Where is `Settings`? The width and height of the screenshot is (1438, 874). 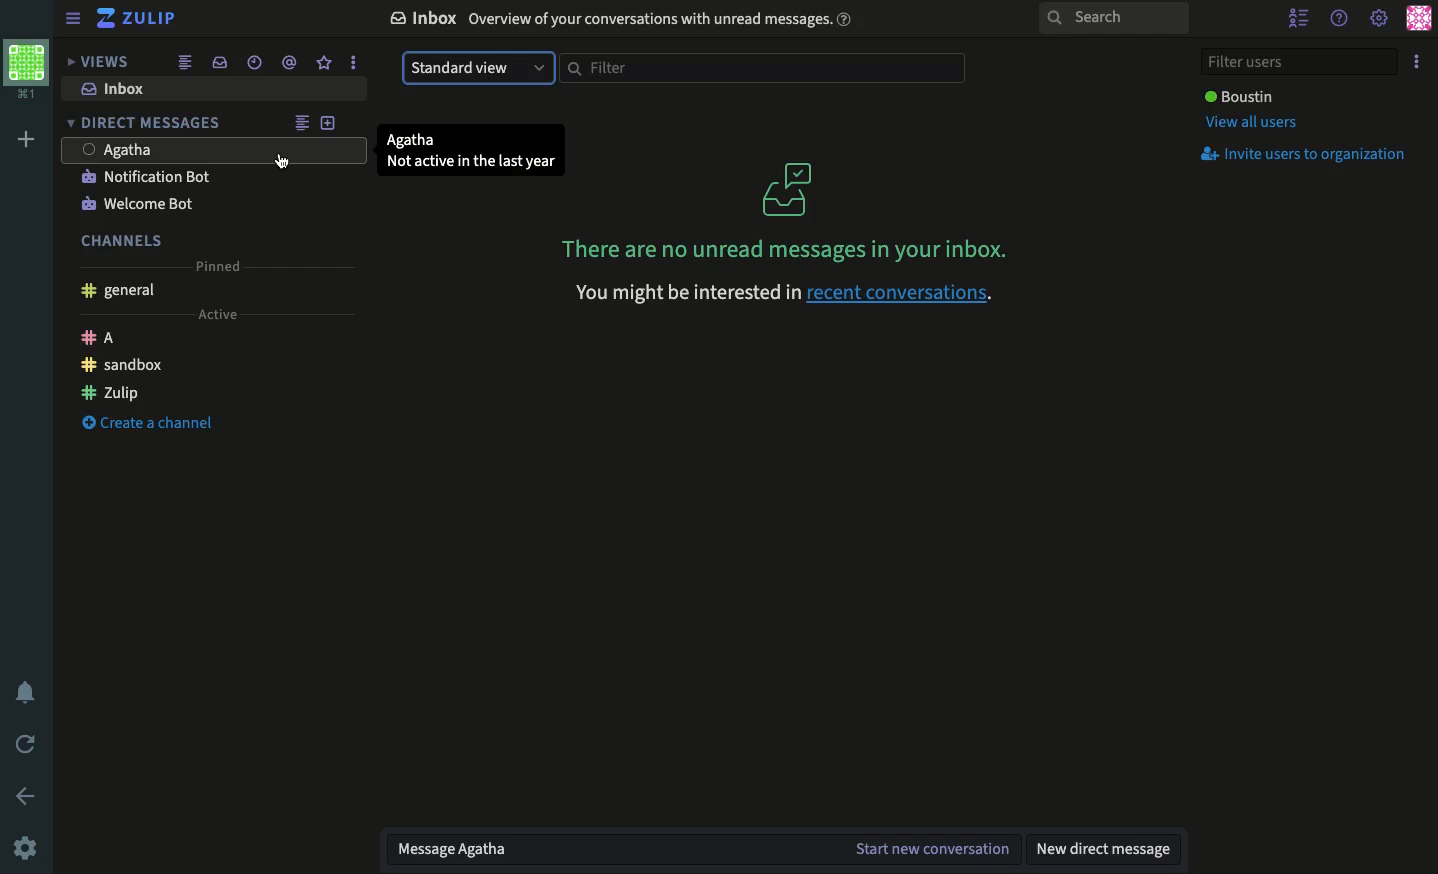
Settings is located at coordinates (26, 847).